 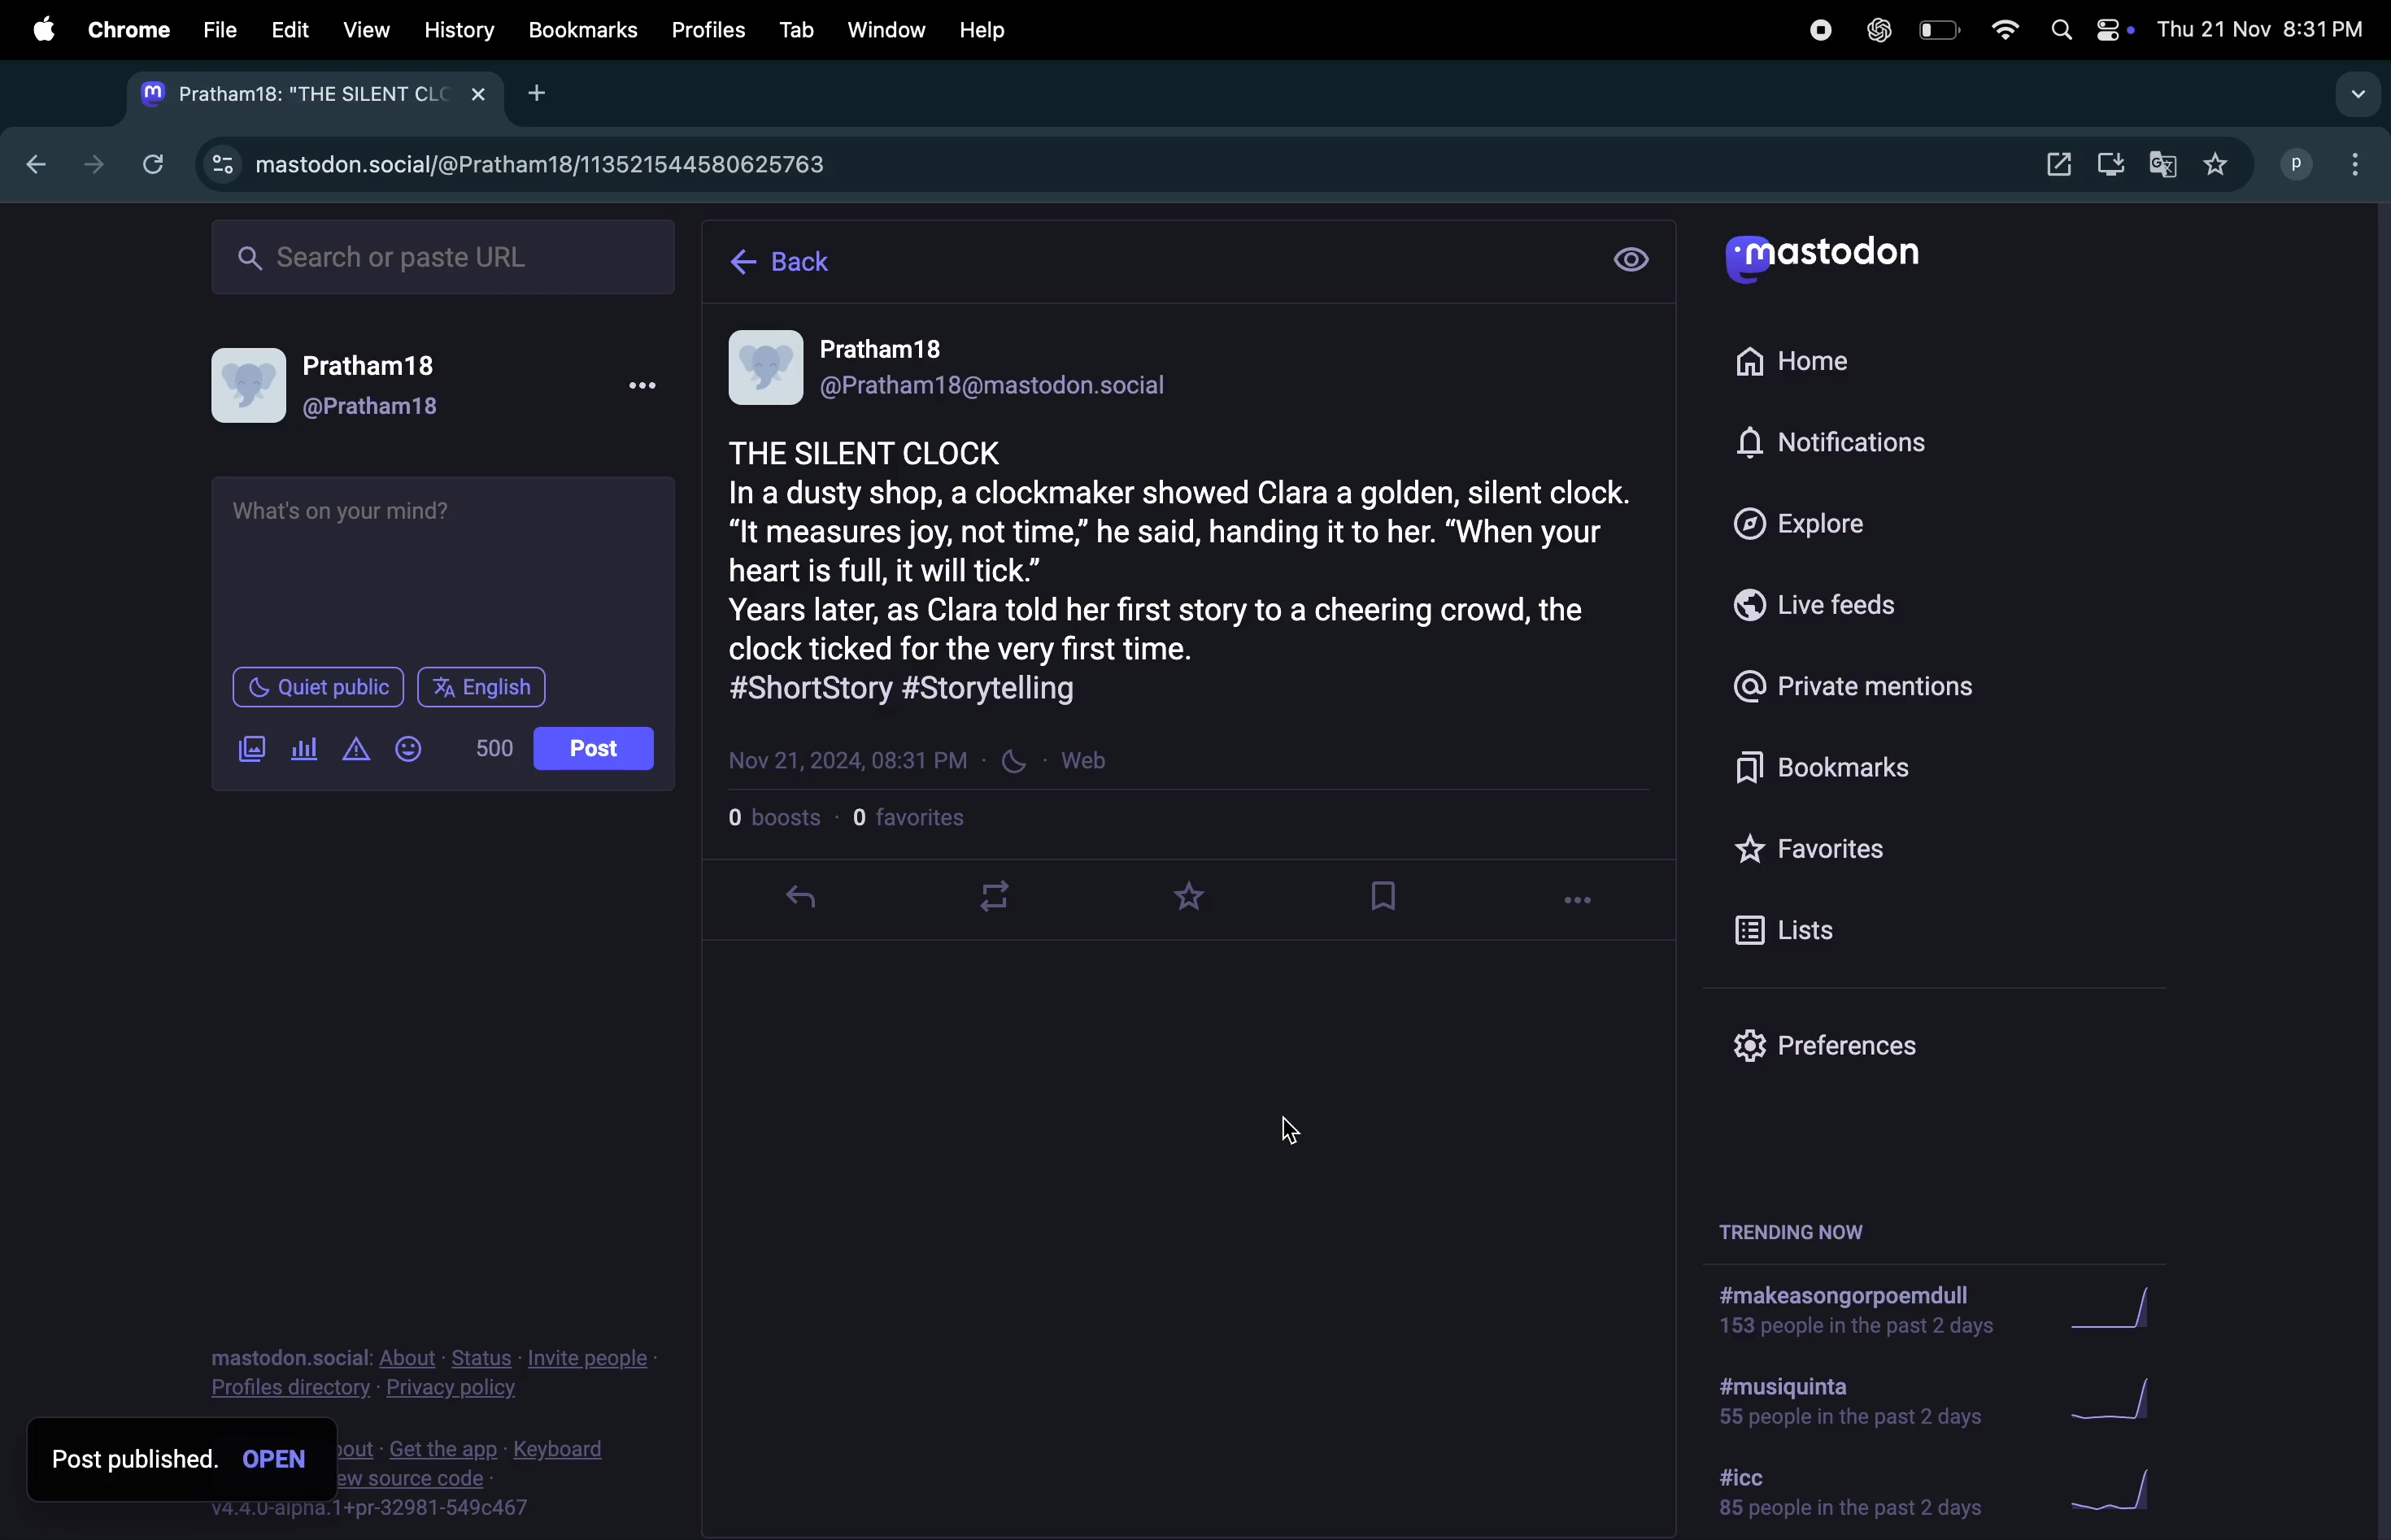 What do you see at coordinates (854, 758) in the screenshot?
I see `date and time` at bounding box center [854, 758].